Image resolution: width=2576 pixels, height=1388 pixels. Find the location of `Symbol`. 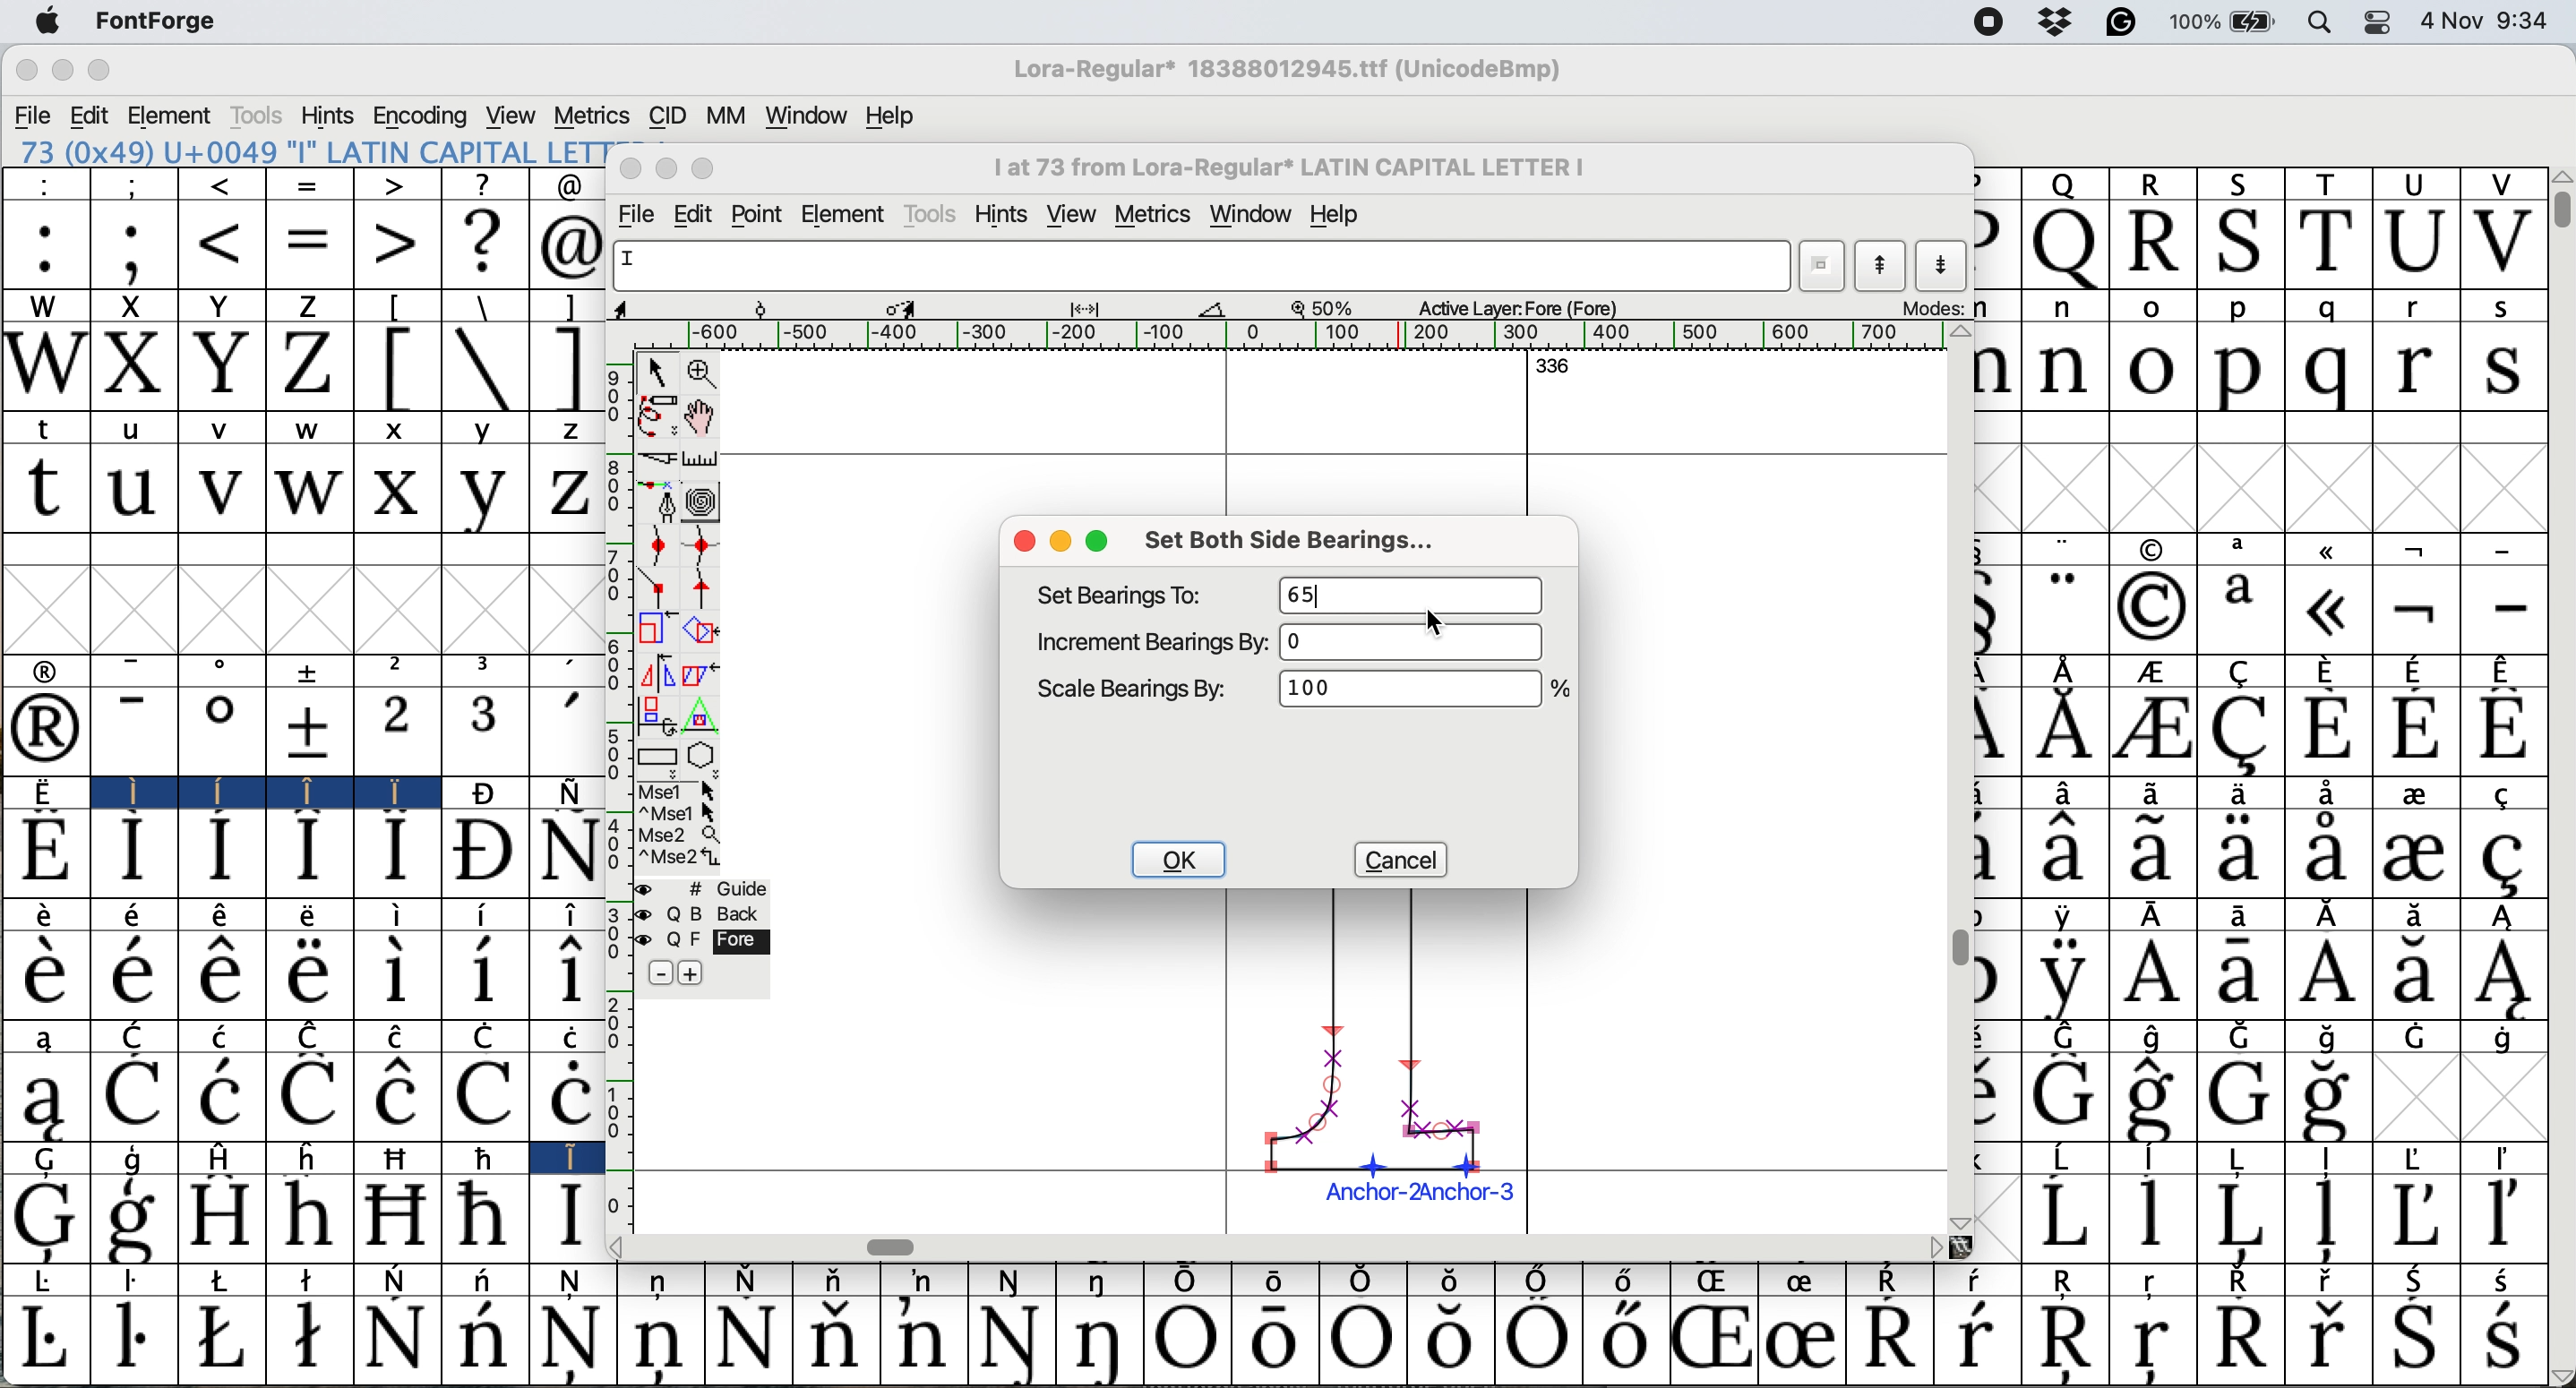

Symbol is located at coordinates (395, 1097).